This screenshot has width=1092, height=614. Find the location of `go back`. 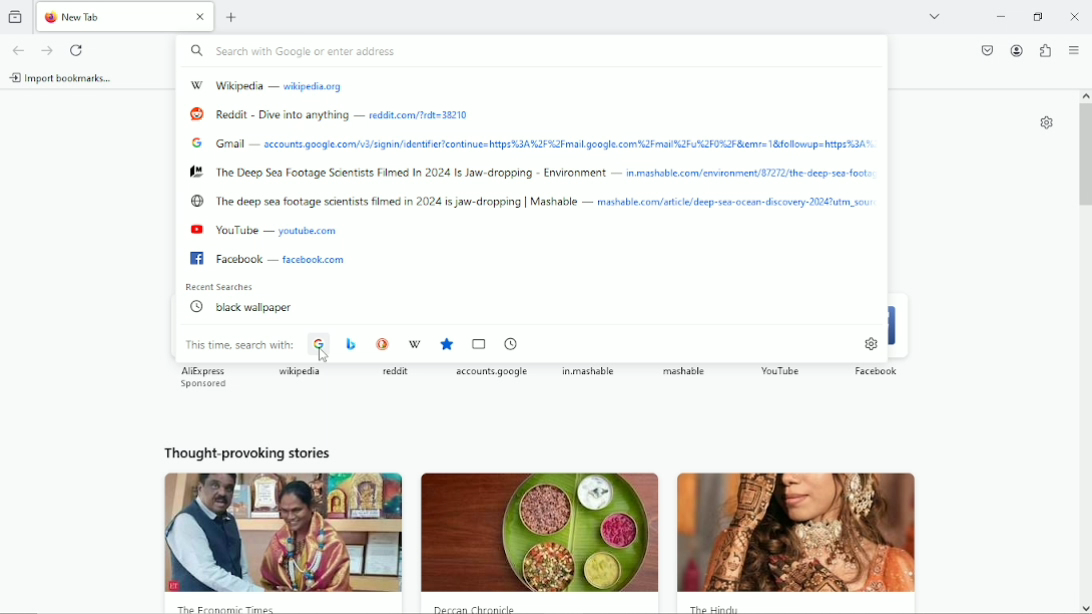

go back is located at coordinates (20, 49).